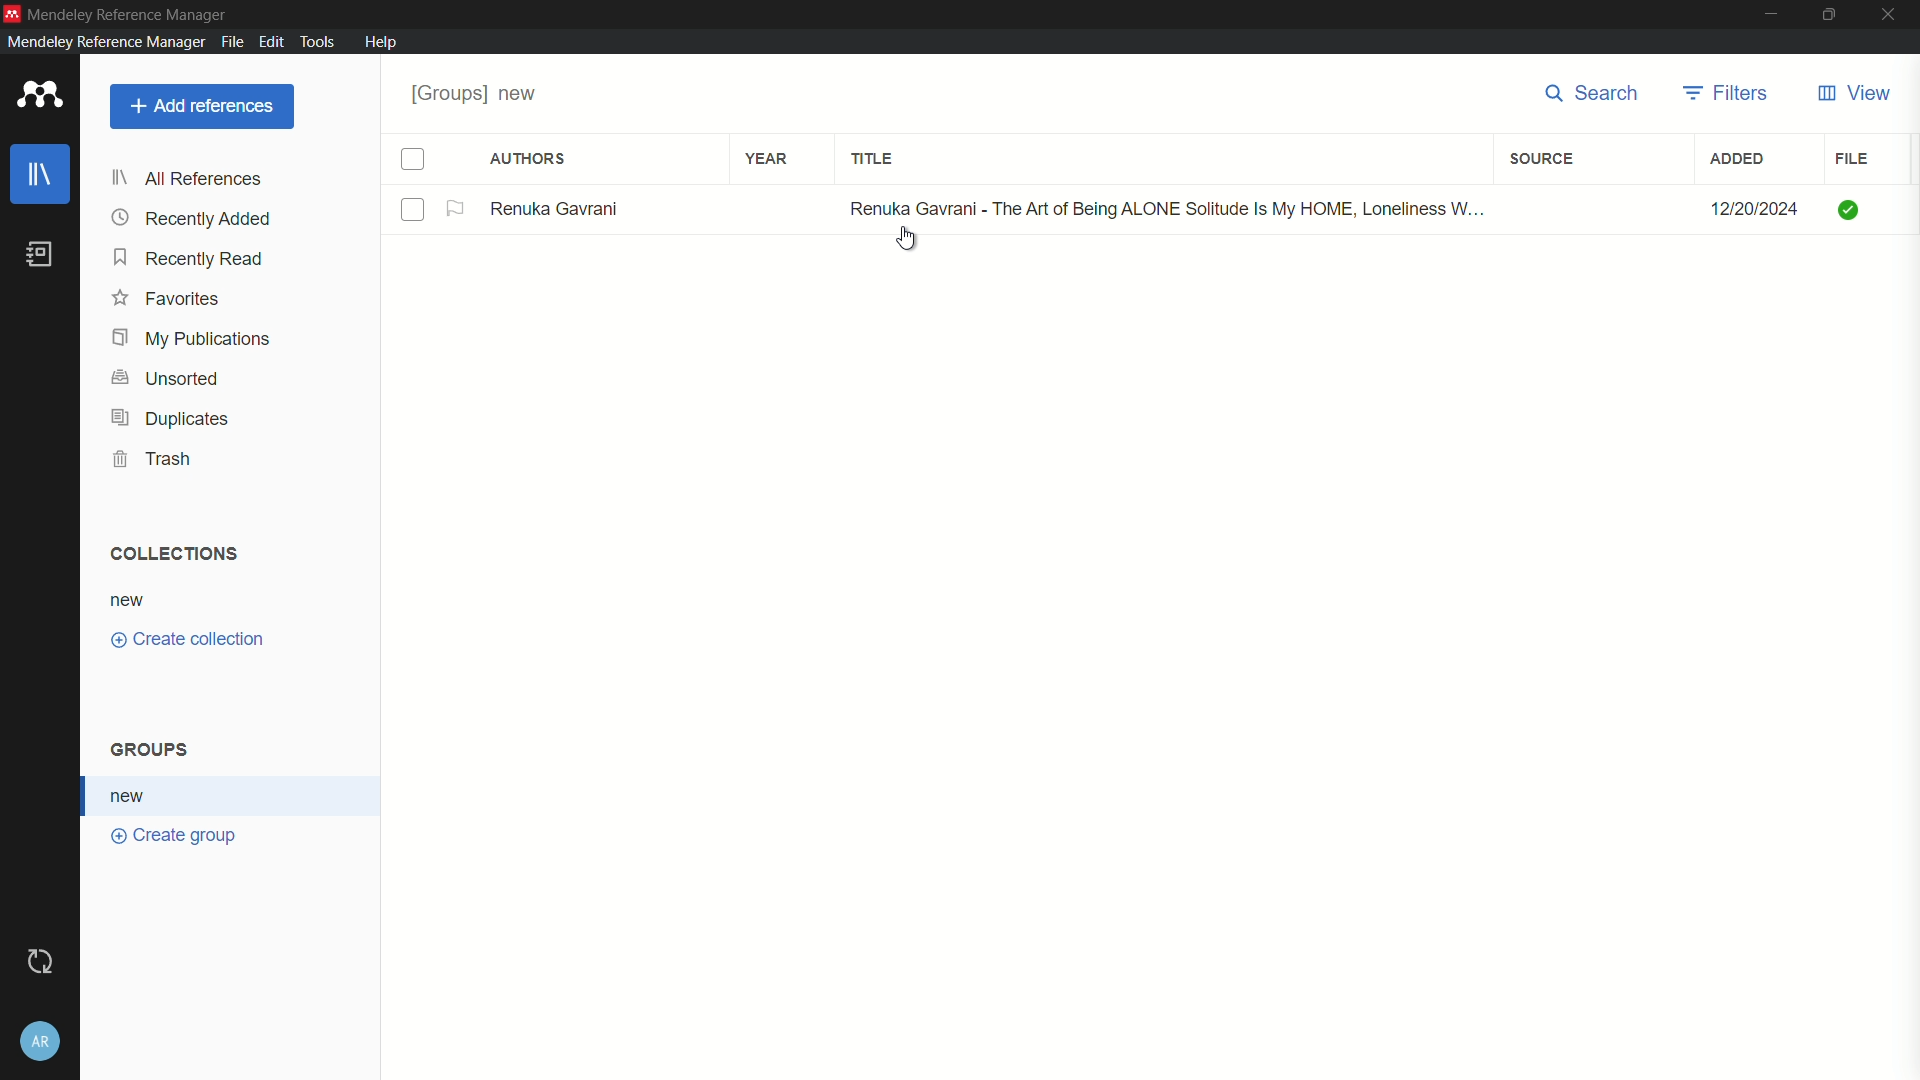 The image size is (1920, 1080). Describe the element at coordinates (191, 339) in the screenshot. I see `my publications` at that location.